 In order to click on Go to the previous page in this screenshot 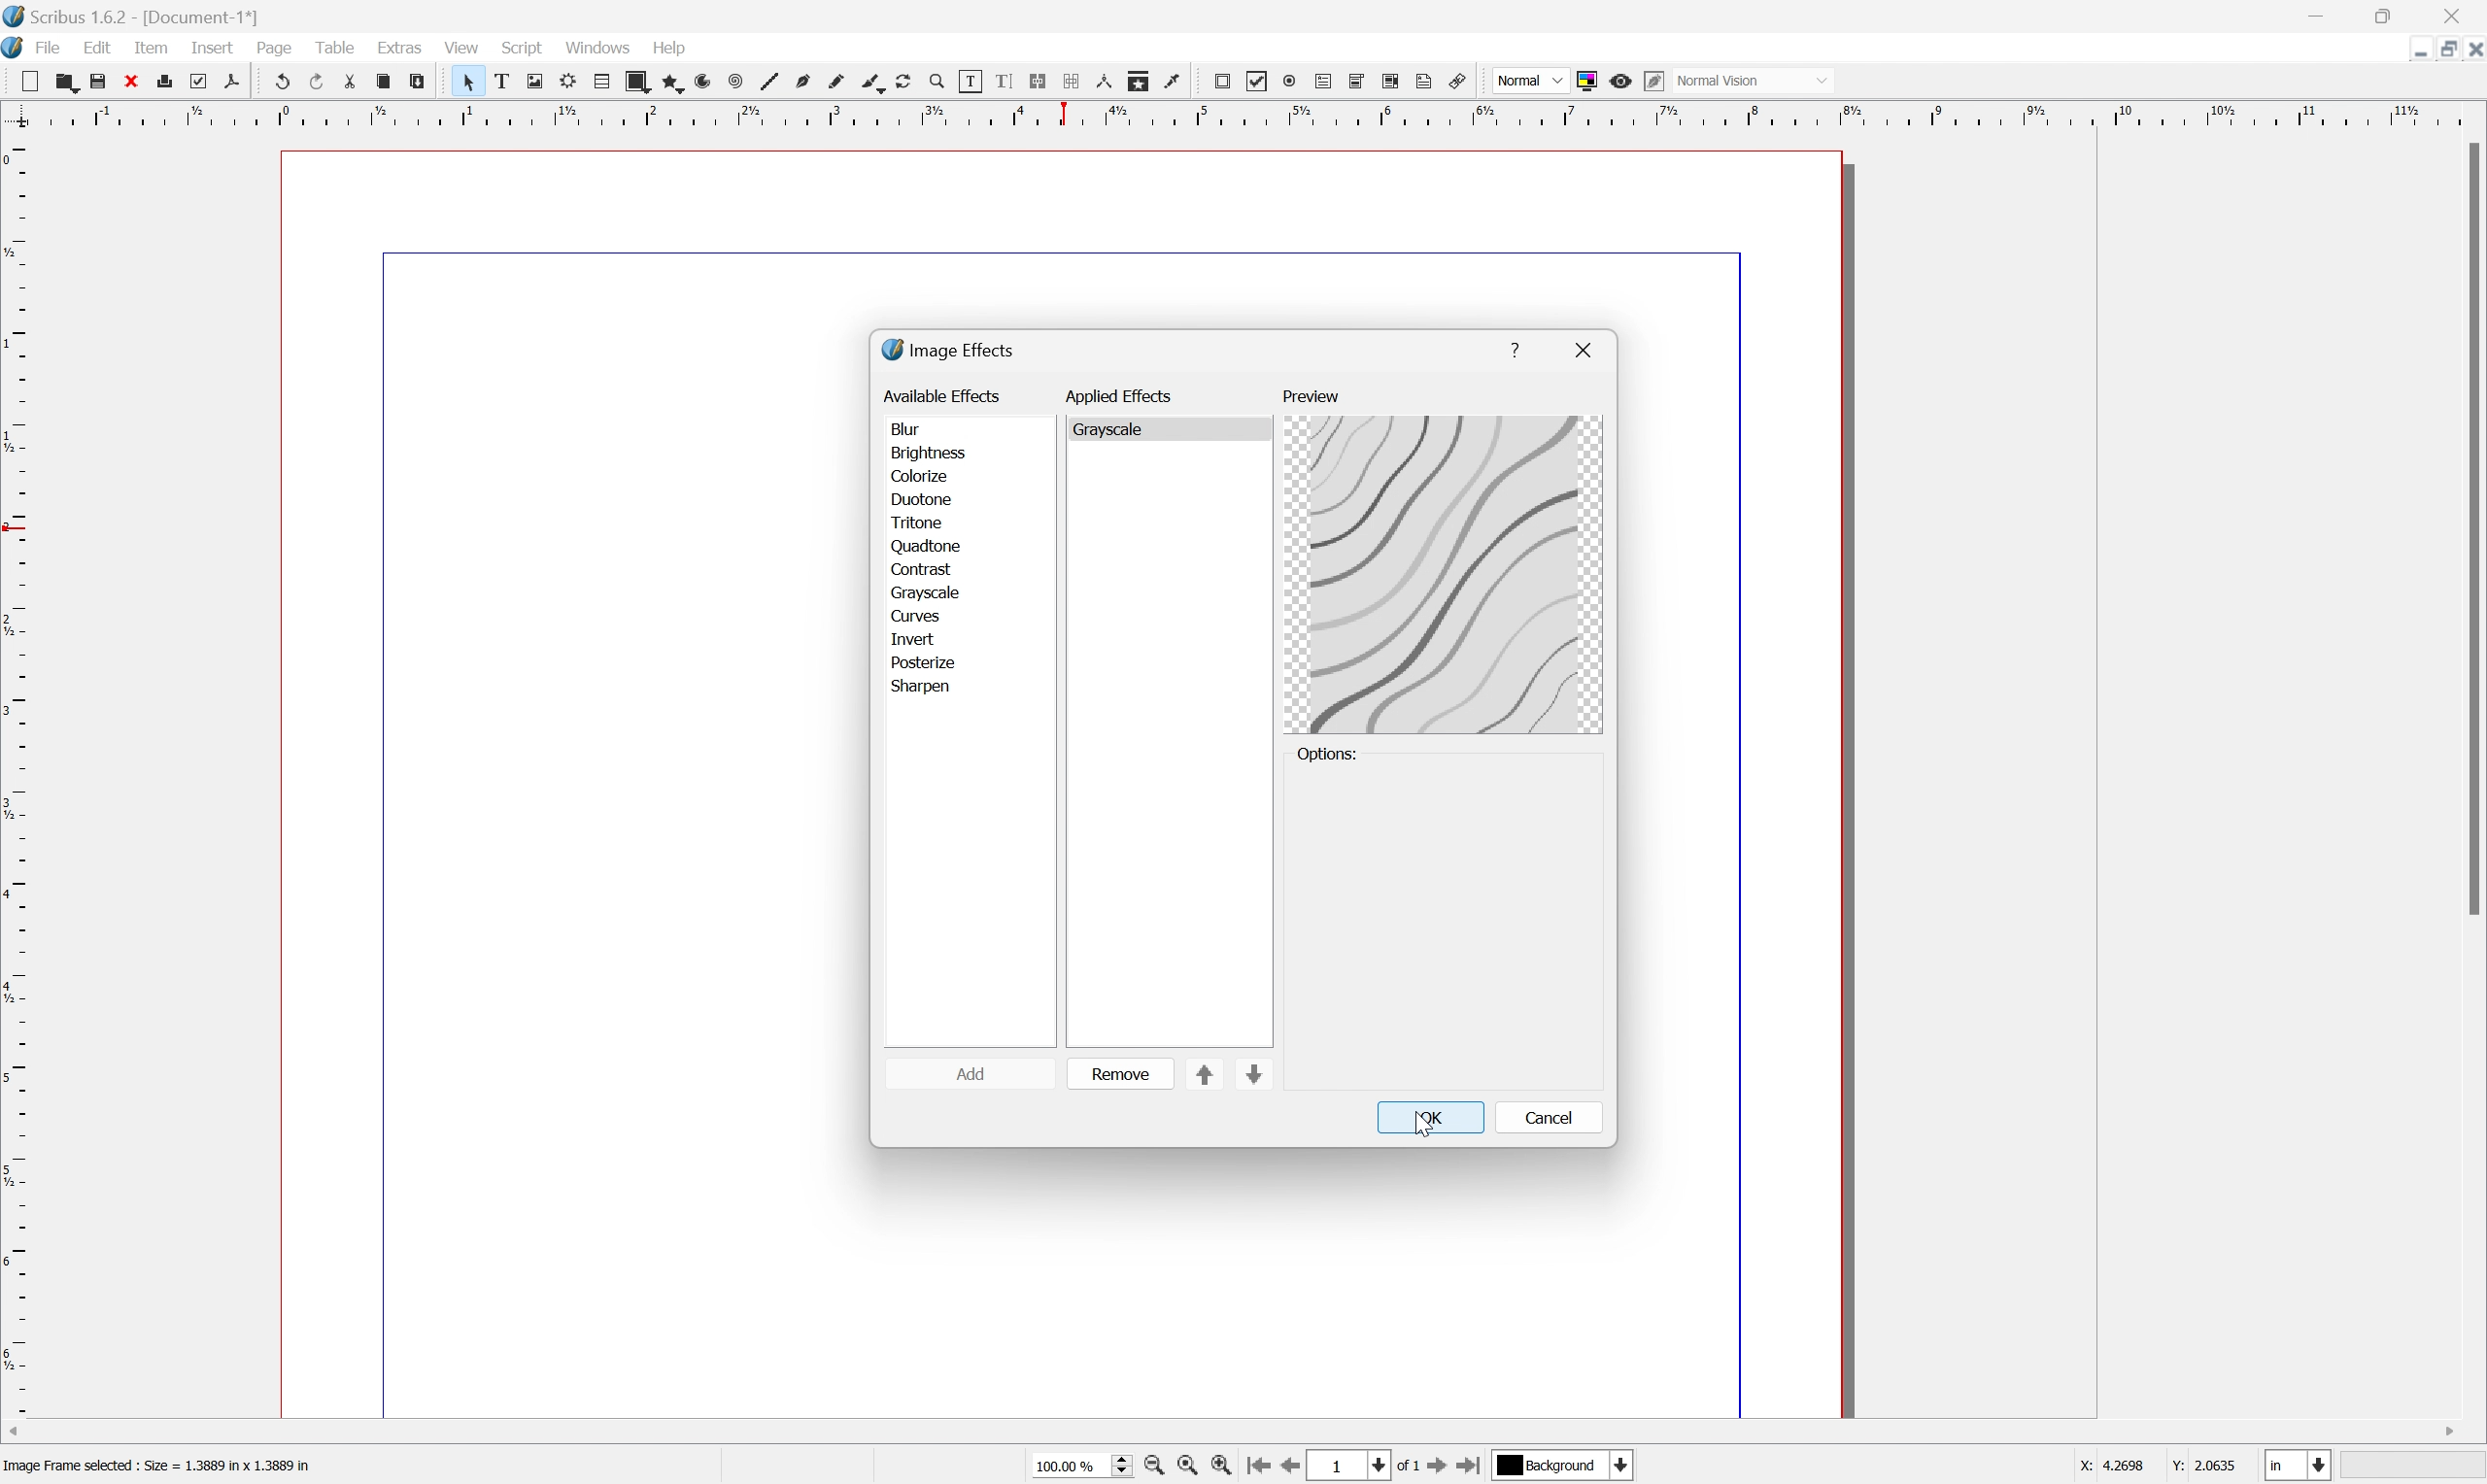, I will do `click(1298, 1466)`.